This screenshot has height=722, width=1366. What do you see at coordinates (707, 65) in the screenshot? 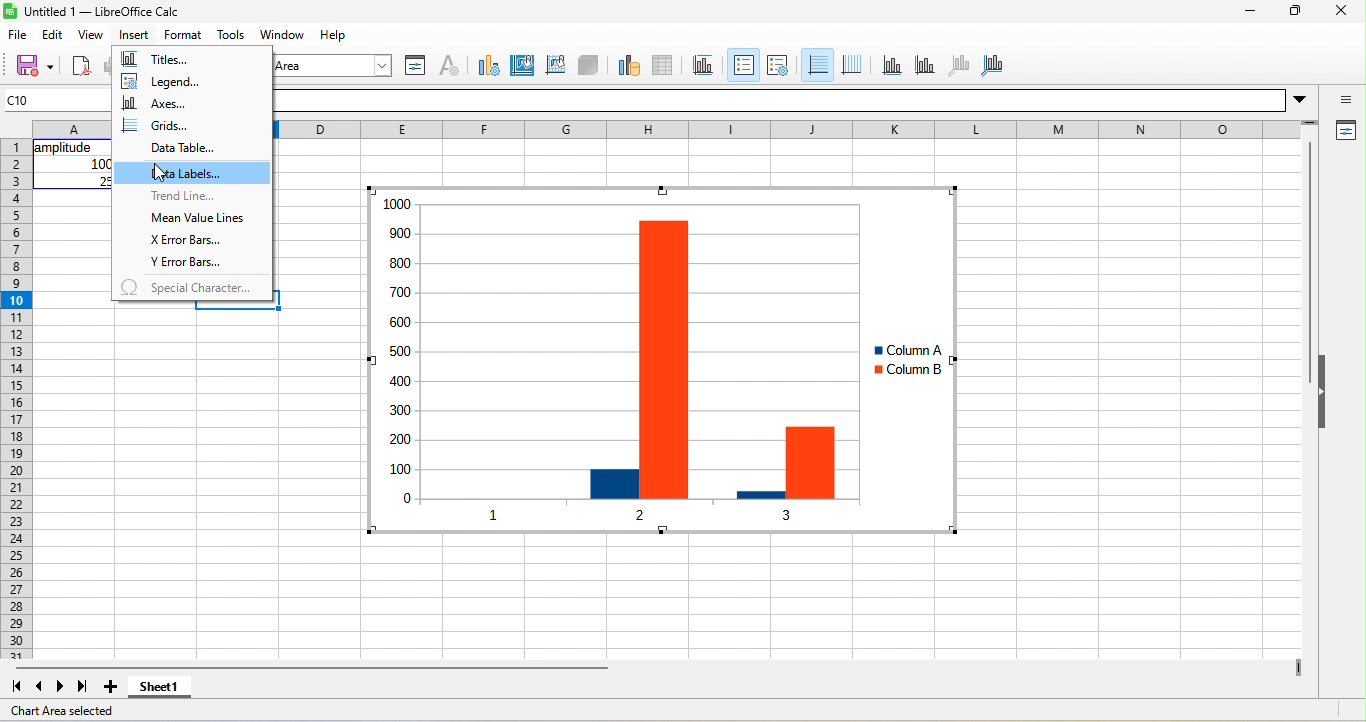
I see `title` at bounding box center [707, 65].